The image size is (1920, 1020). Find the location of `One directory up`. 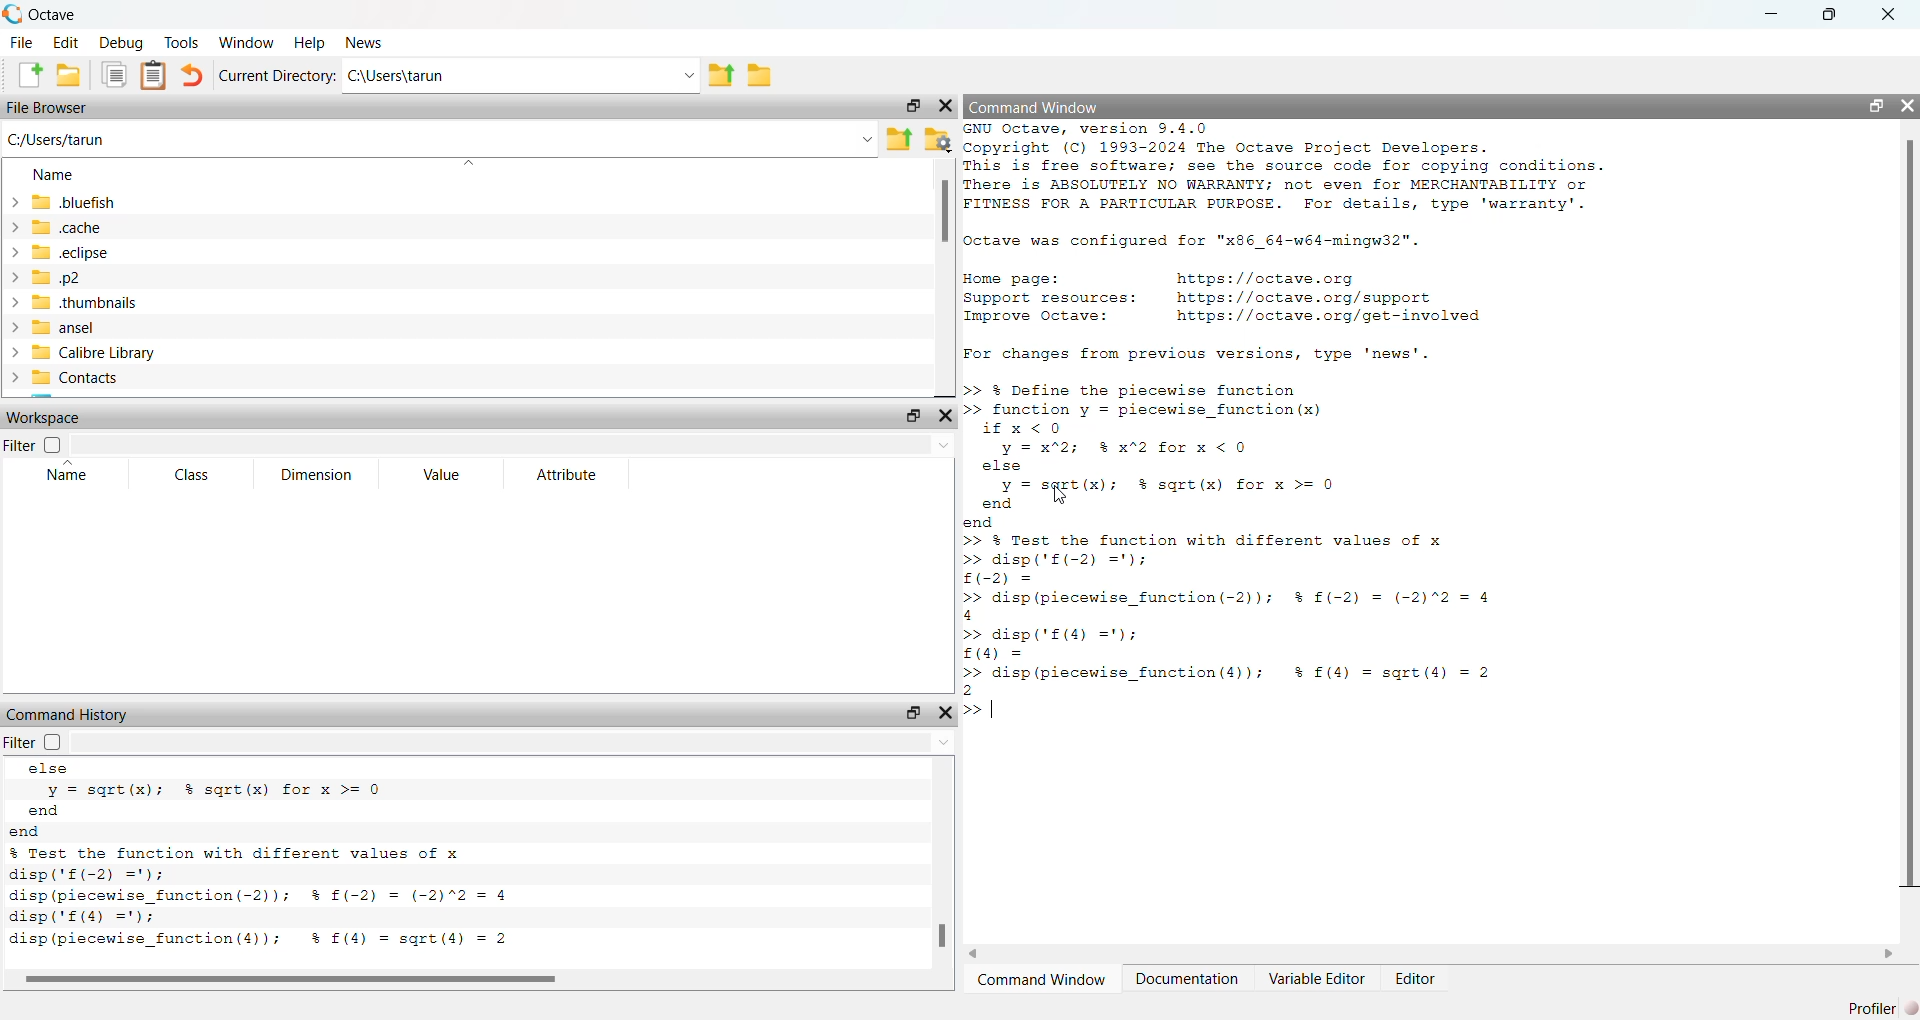

One directory up is located at coordinates (898, 138).